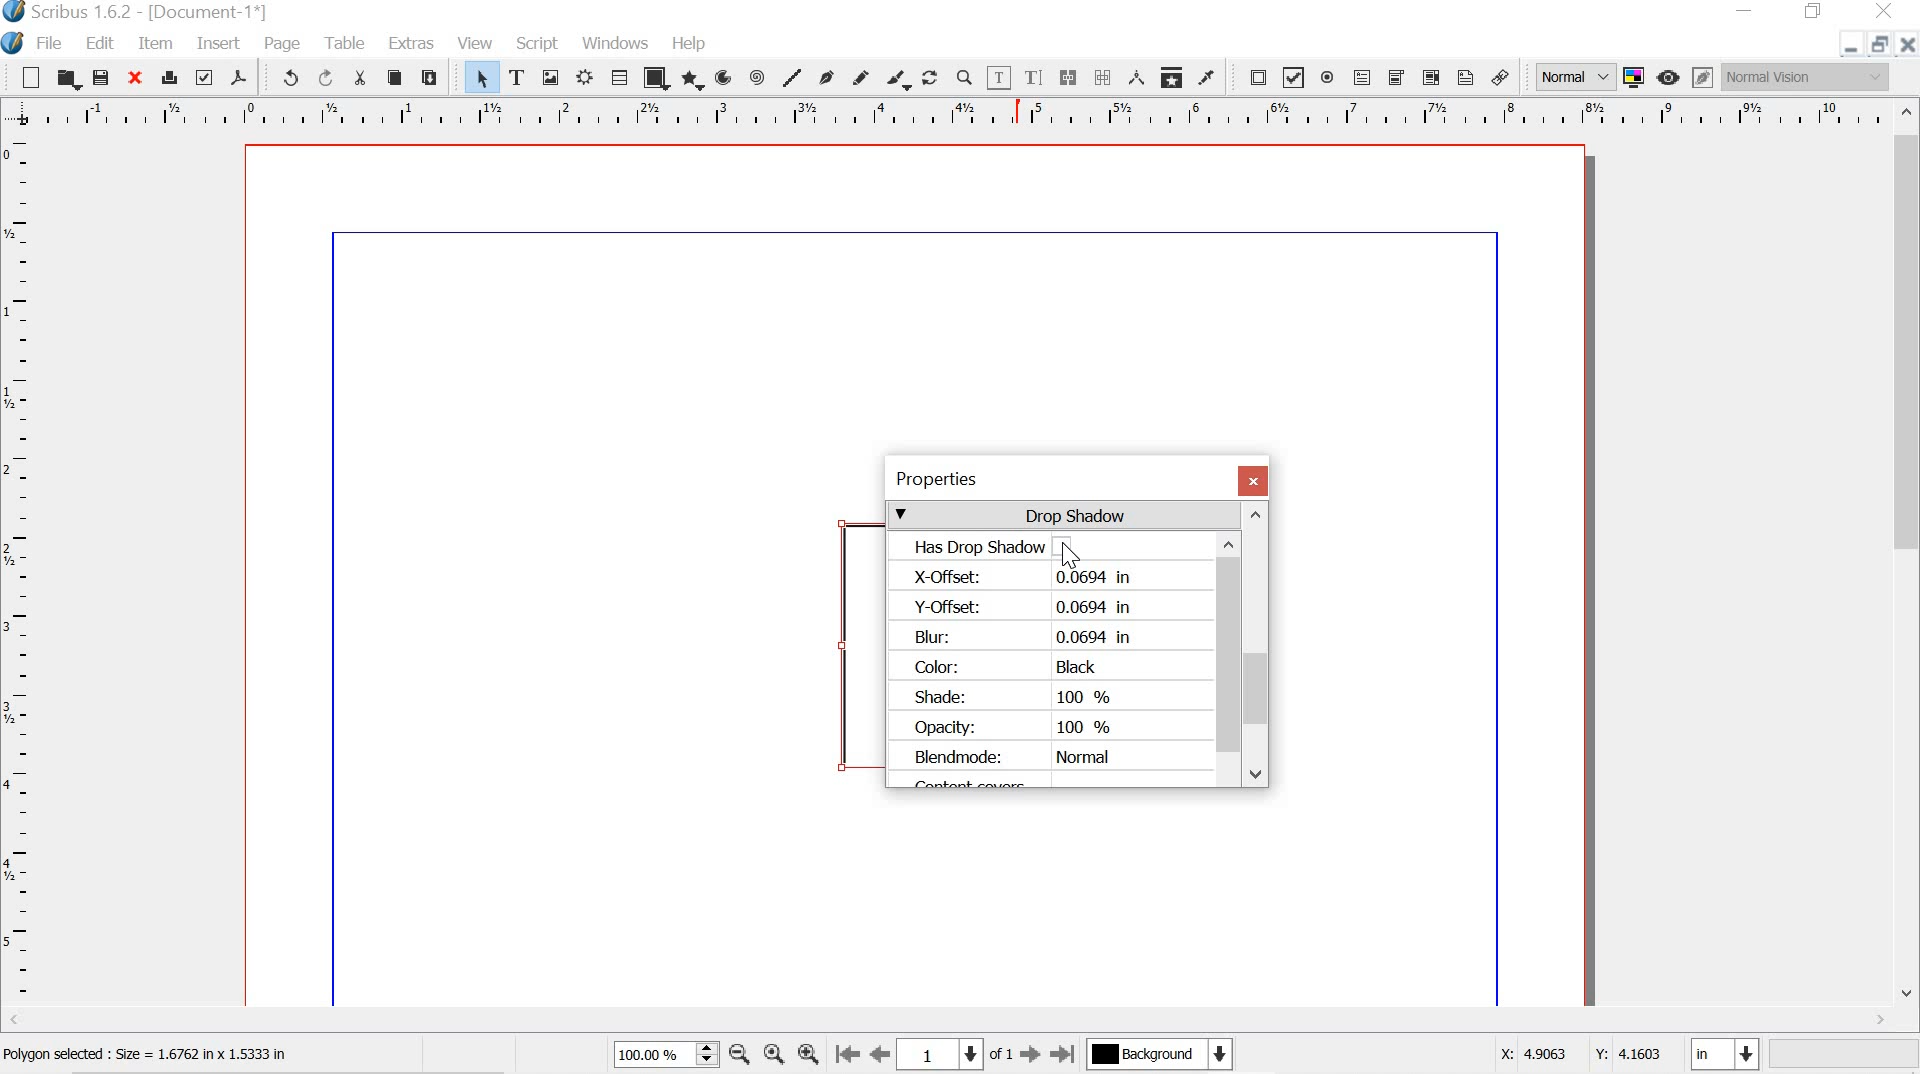 This screenshot has width=1920, height=1074. What do you see at coordinates (205, 77) in the screenshot?
I see `preflight verifier` at bounding box center [205, 77].